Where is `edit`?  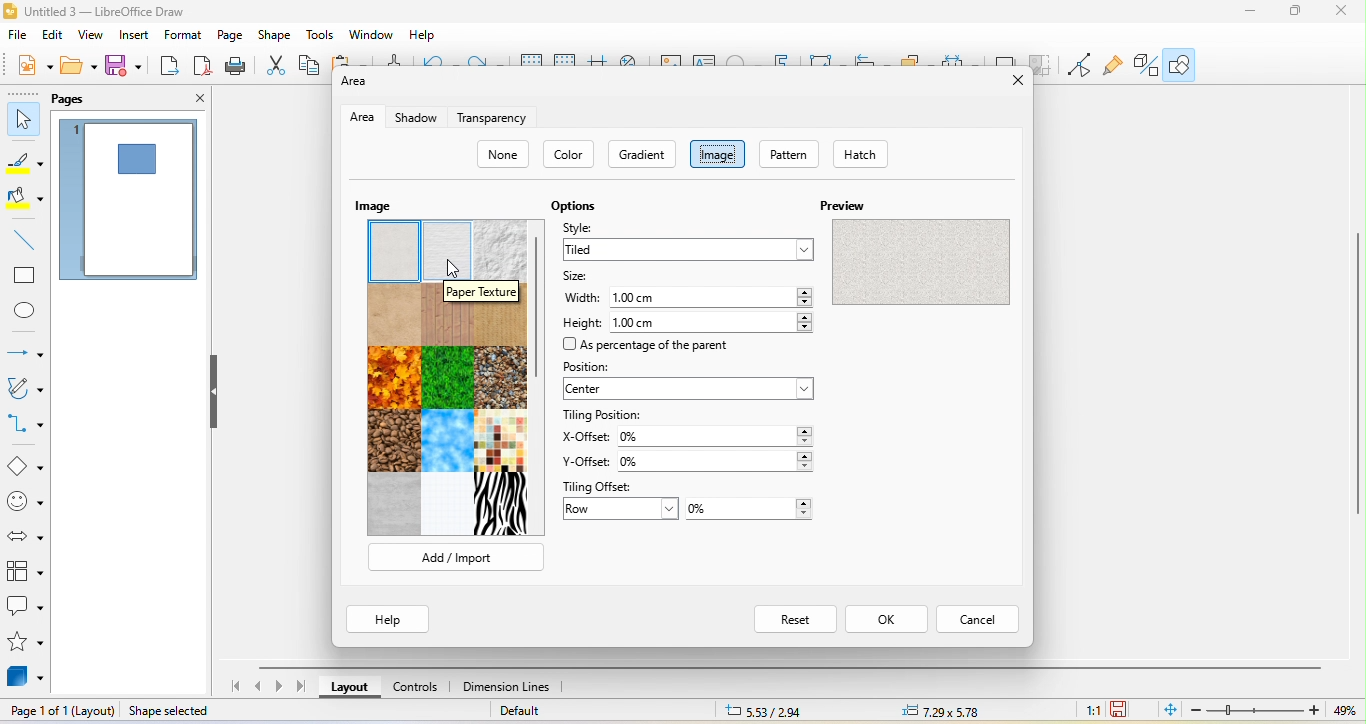
edit is located at coordinates (56, 36).